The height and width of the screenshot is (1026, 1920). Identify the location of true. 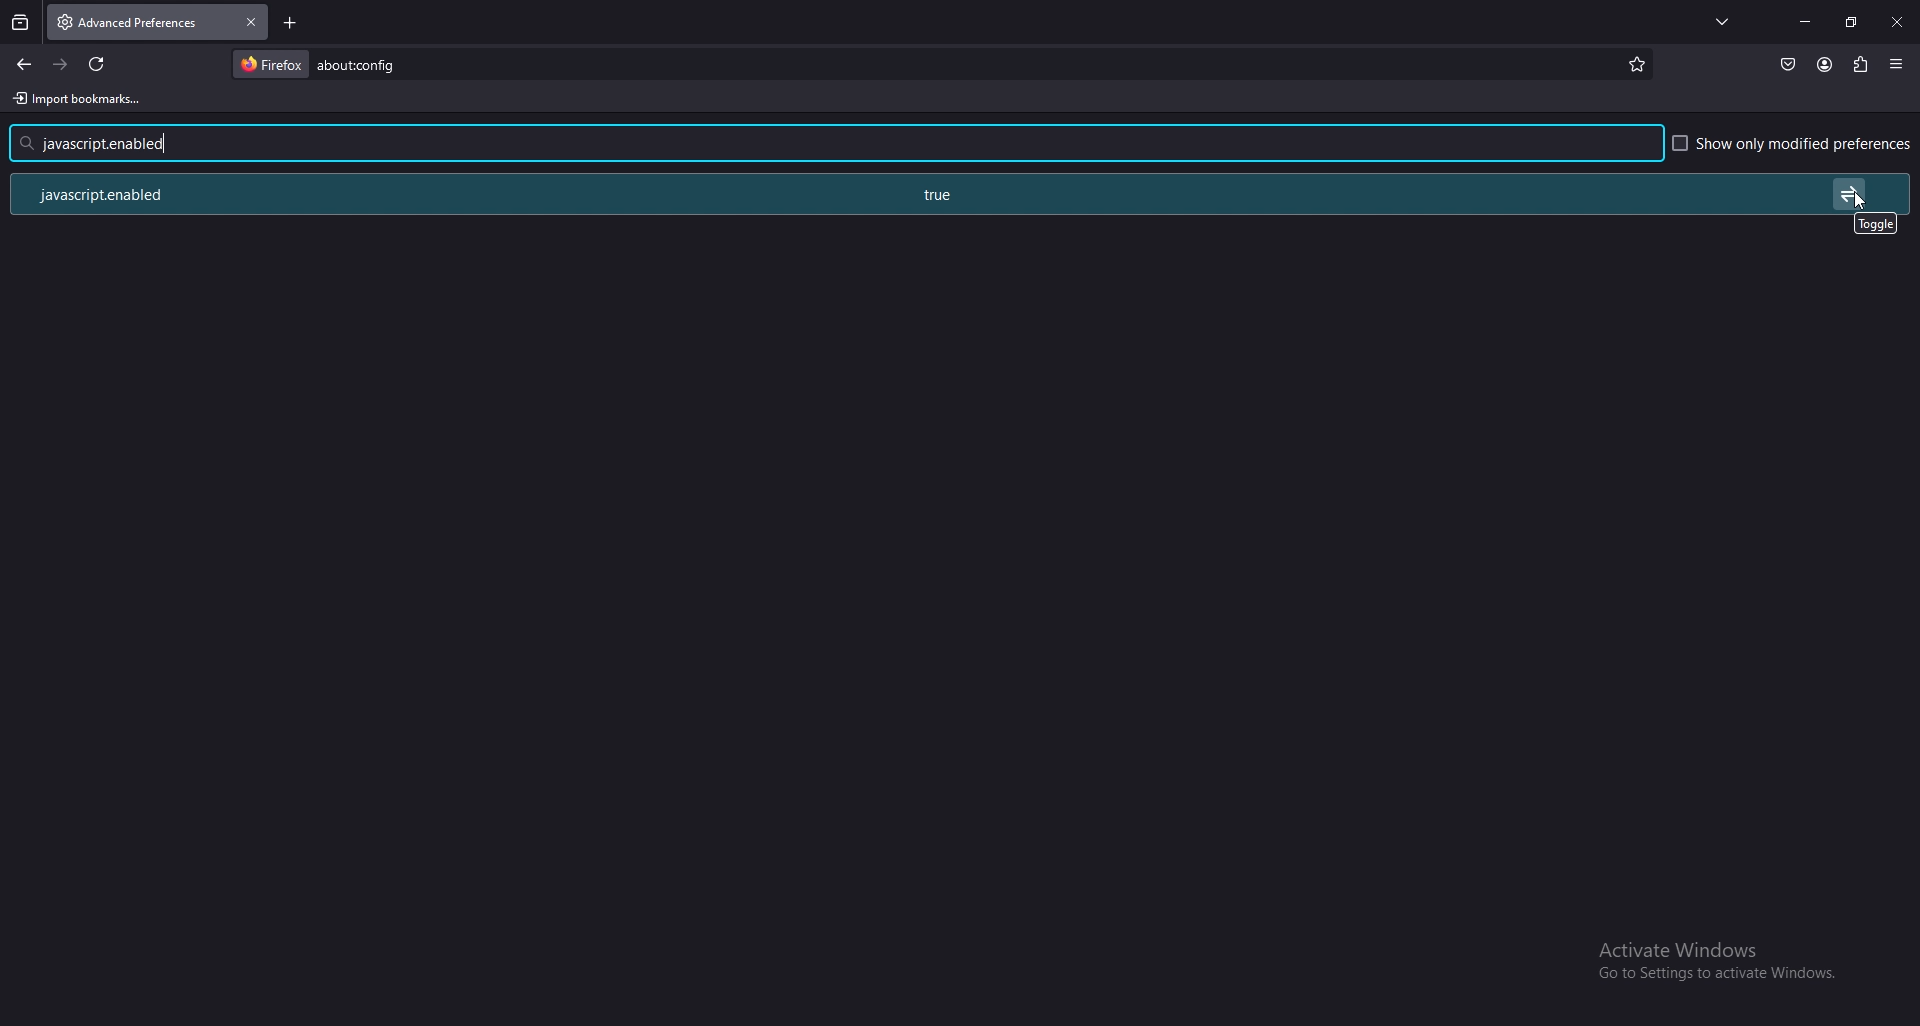
(943, 196).